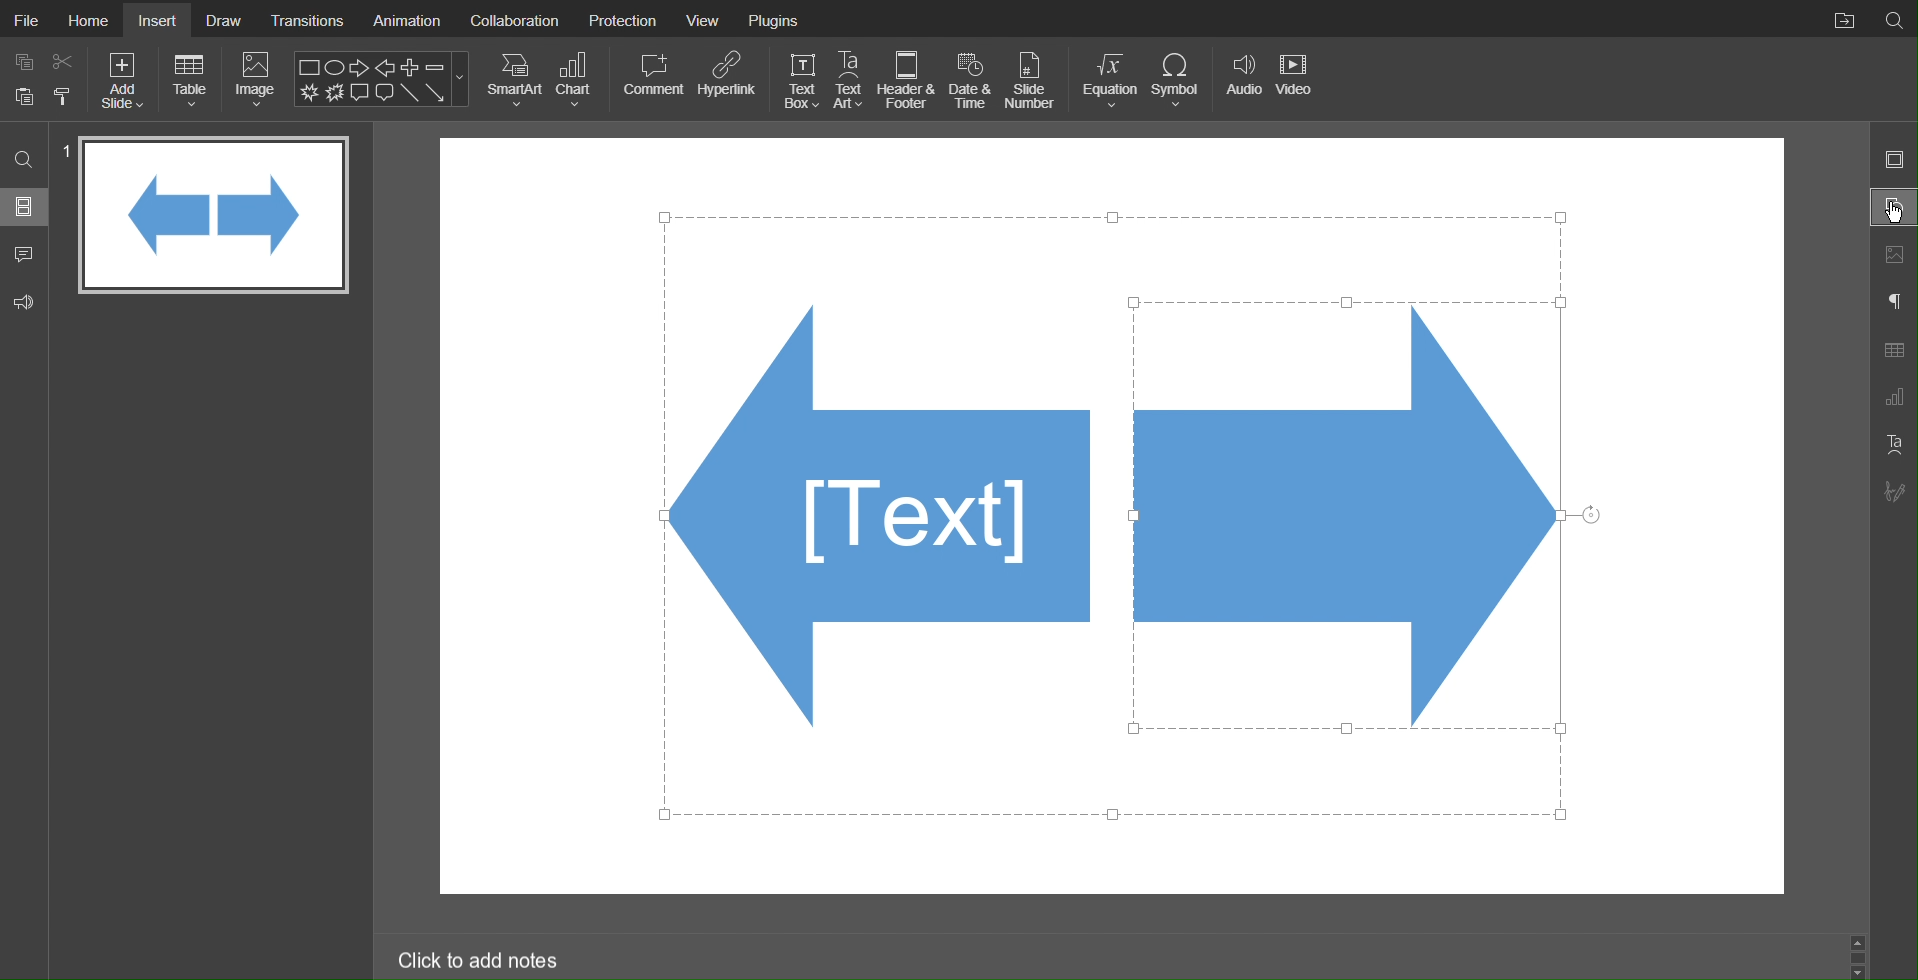 The width and height of the screenshot is (1918, 980). I want to click on Signature, so click(1893, 491).